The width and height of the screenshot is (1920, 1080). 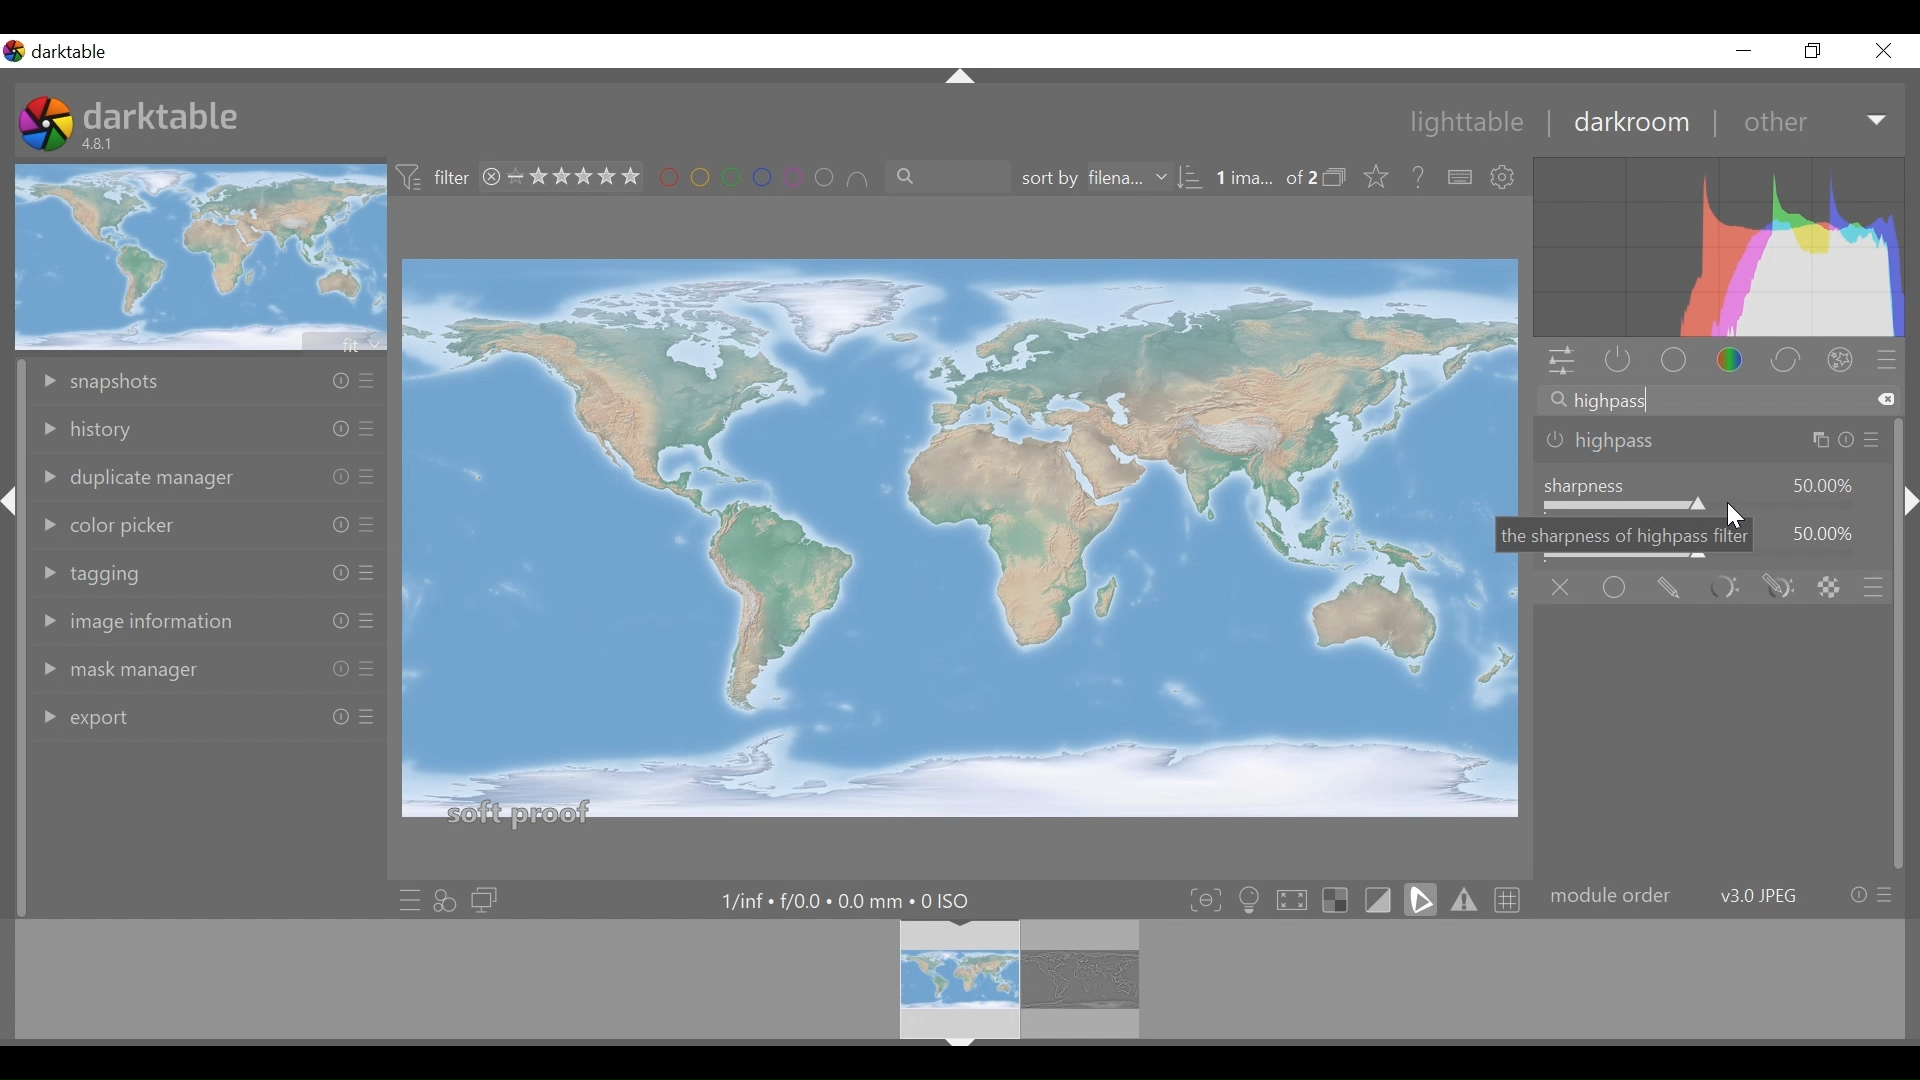 What do you see at coordinates (1786, 359) in the screenshot?
I see `correct` at bounding box center [1786, 359].